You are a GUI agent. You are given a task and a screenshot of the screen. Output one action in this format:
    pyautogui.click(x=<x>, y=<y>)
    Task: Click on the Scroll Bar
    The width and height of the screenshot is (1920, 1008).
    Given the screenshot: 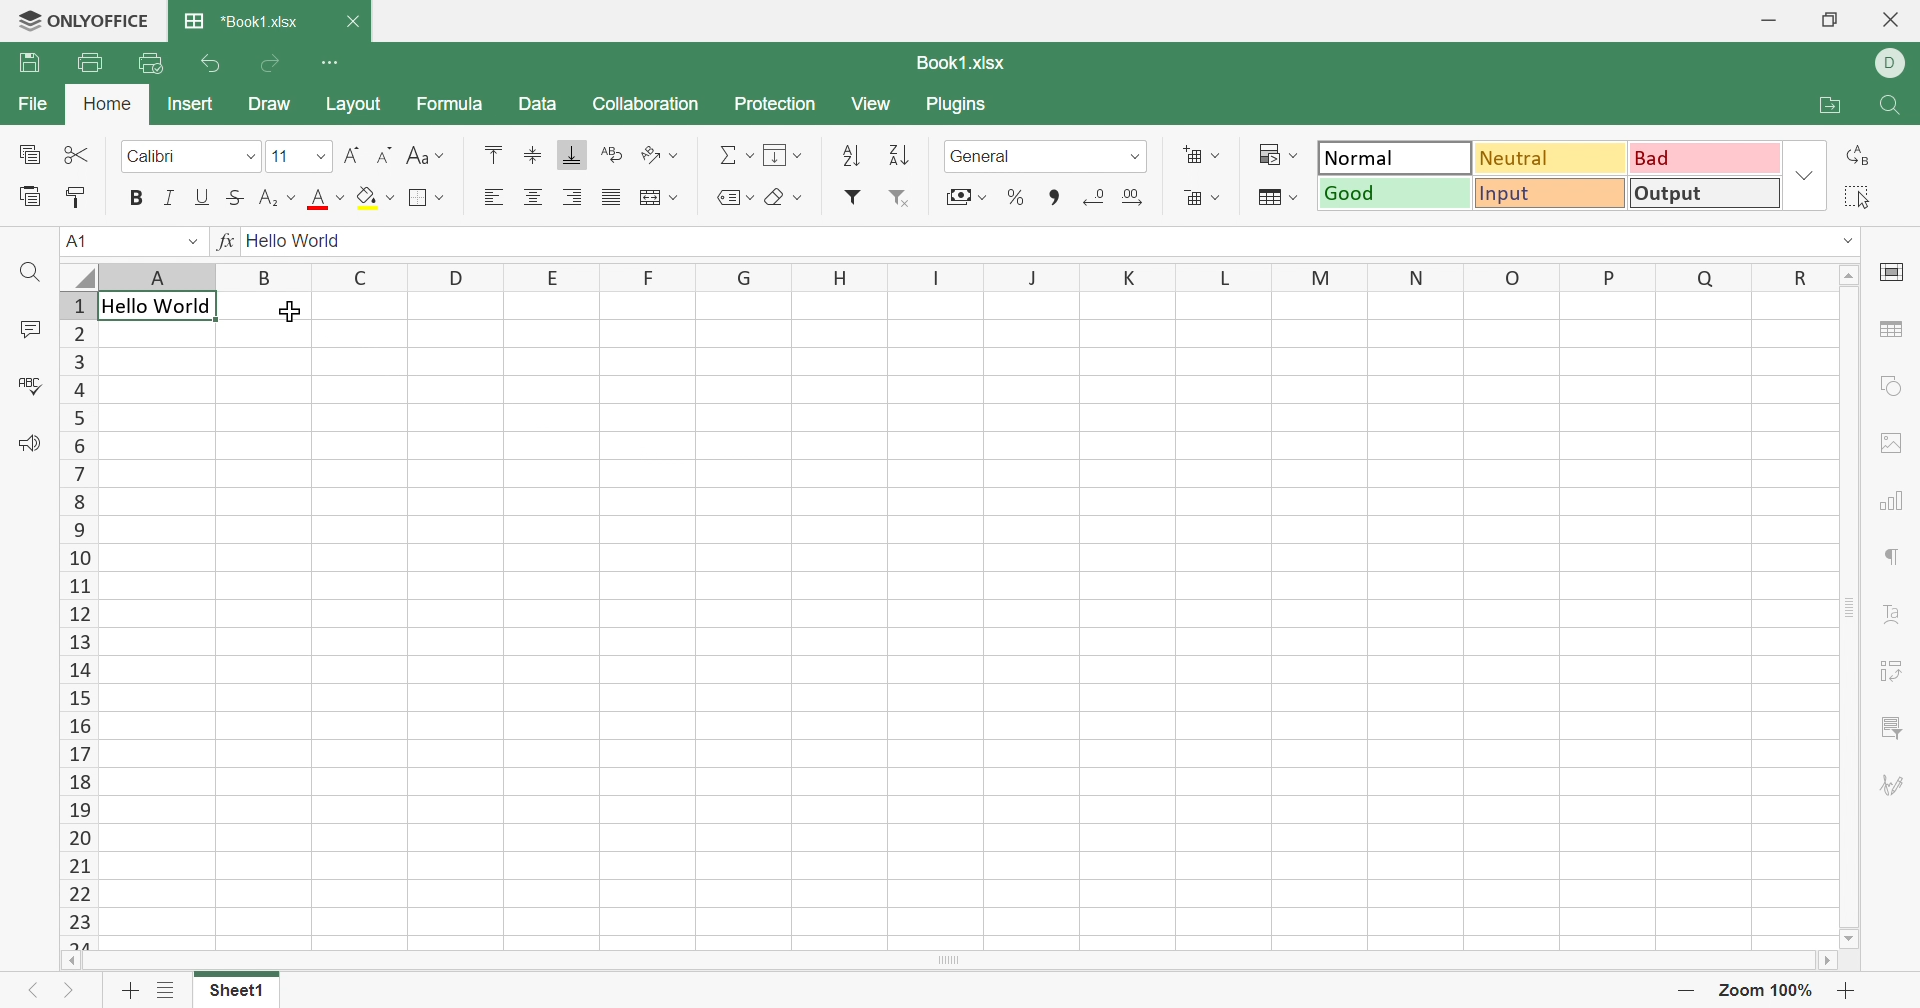 What is the action you would take?
    pyautogui.click(x=945, y=960)
    